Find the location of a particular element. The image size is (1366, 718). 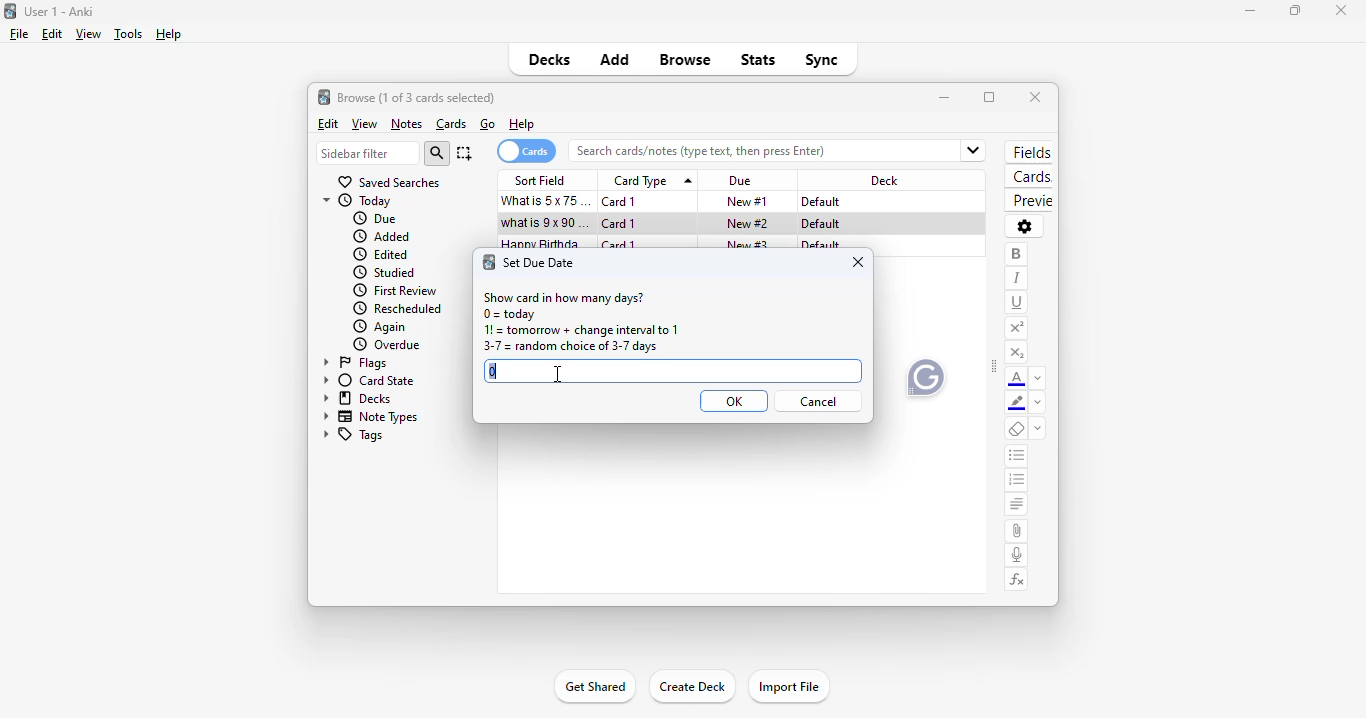

first review is located at coordinates (394, 292).